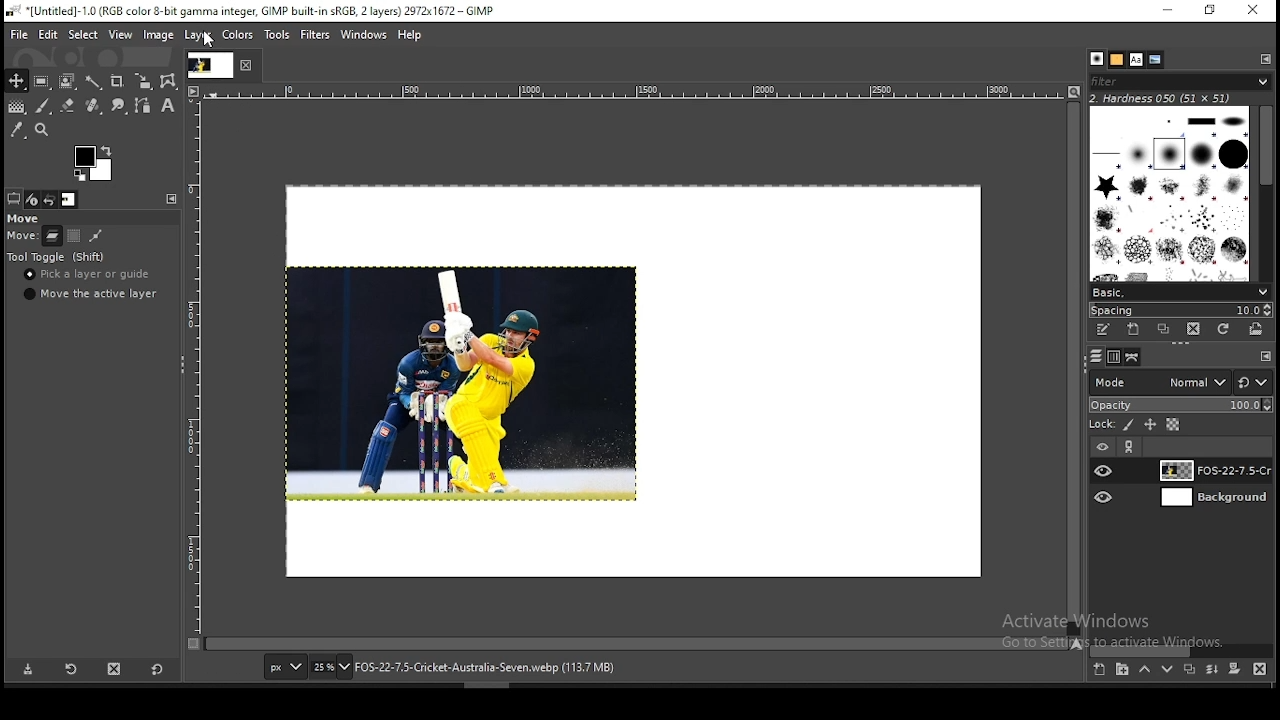 Image resolution: width=1280 pixels, height=720 pixels. I want to click on wrap transform, so click(168, 81).